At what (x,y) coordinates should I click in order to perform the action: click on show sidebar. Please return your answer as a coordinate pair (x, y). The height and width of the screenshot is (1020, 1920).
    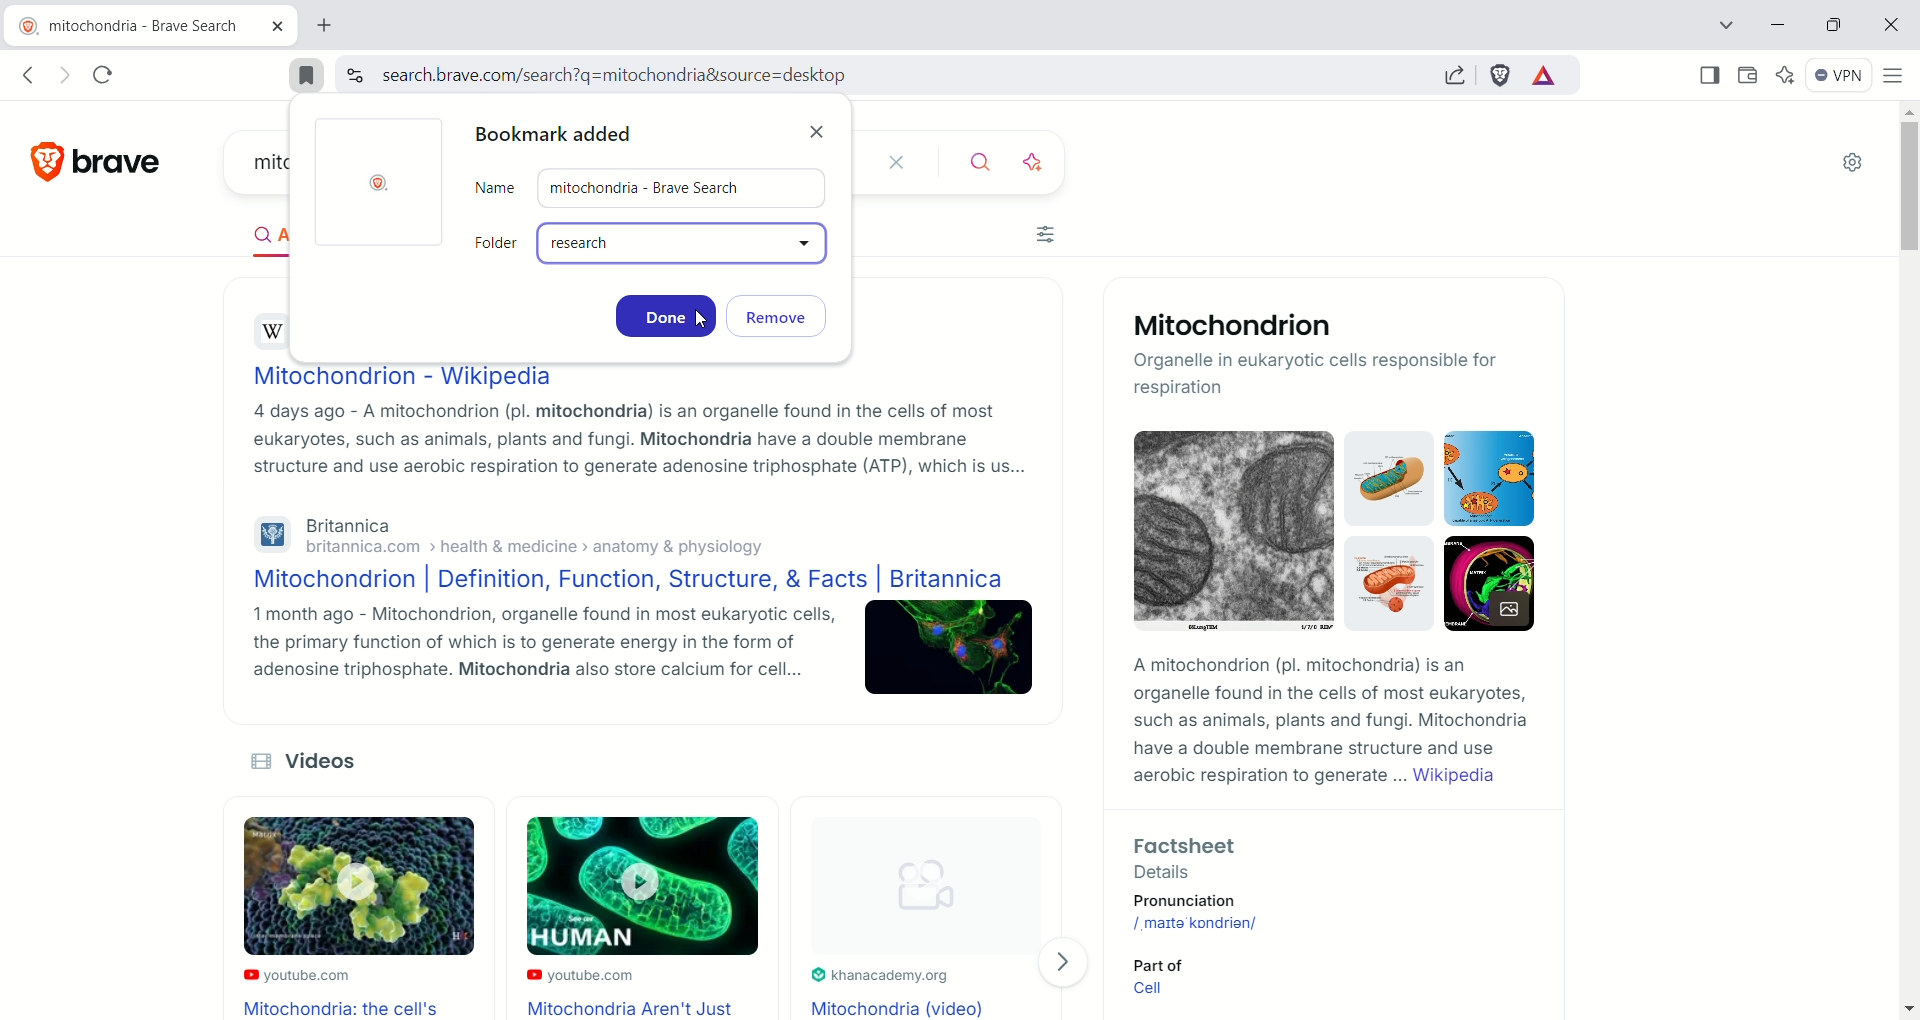
    Looking at the image, I should click on (1708, 74).